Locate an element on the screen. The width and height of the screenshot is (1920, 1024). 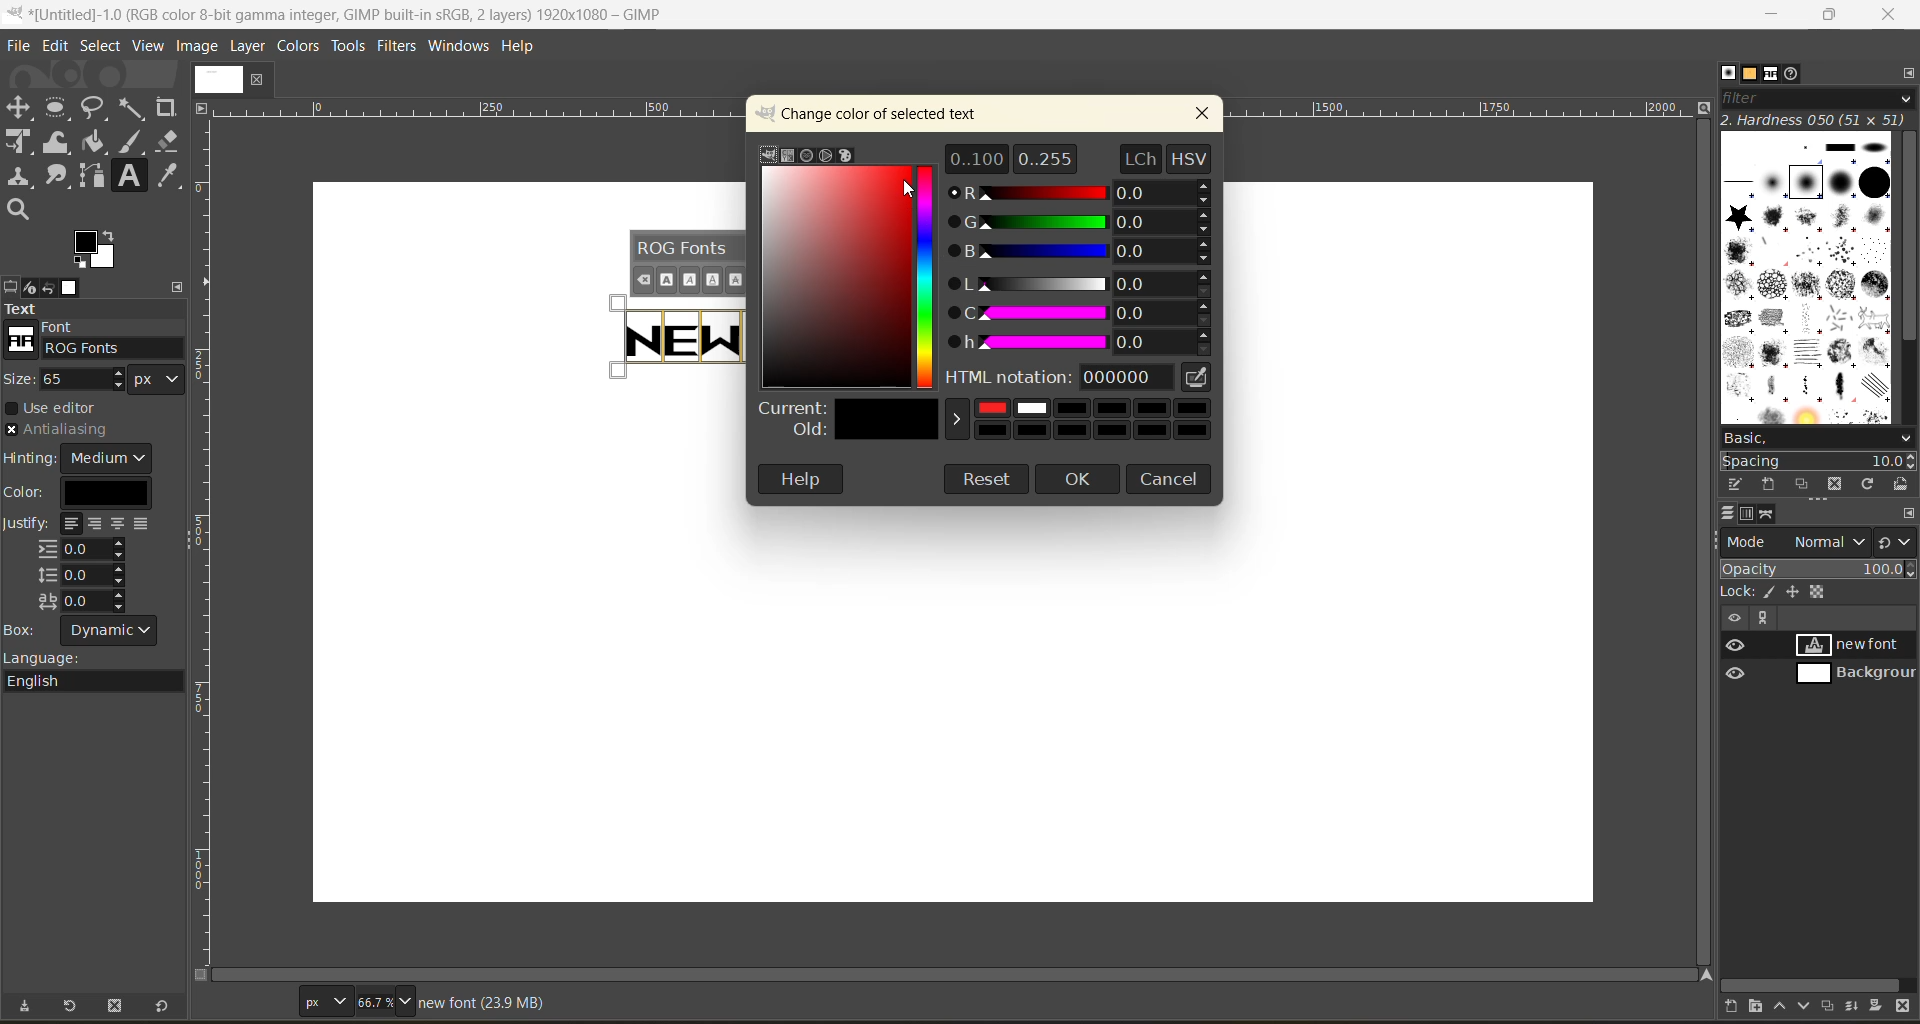
brushes is located at coordinates (1728, 72).